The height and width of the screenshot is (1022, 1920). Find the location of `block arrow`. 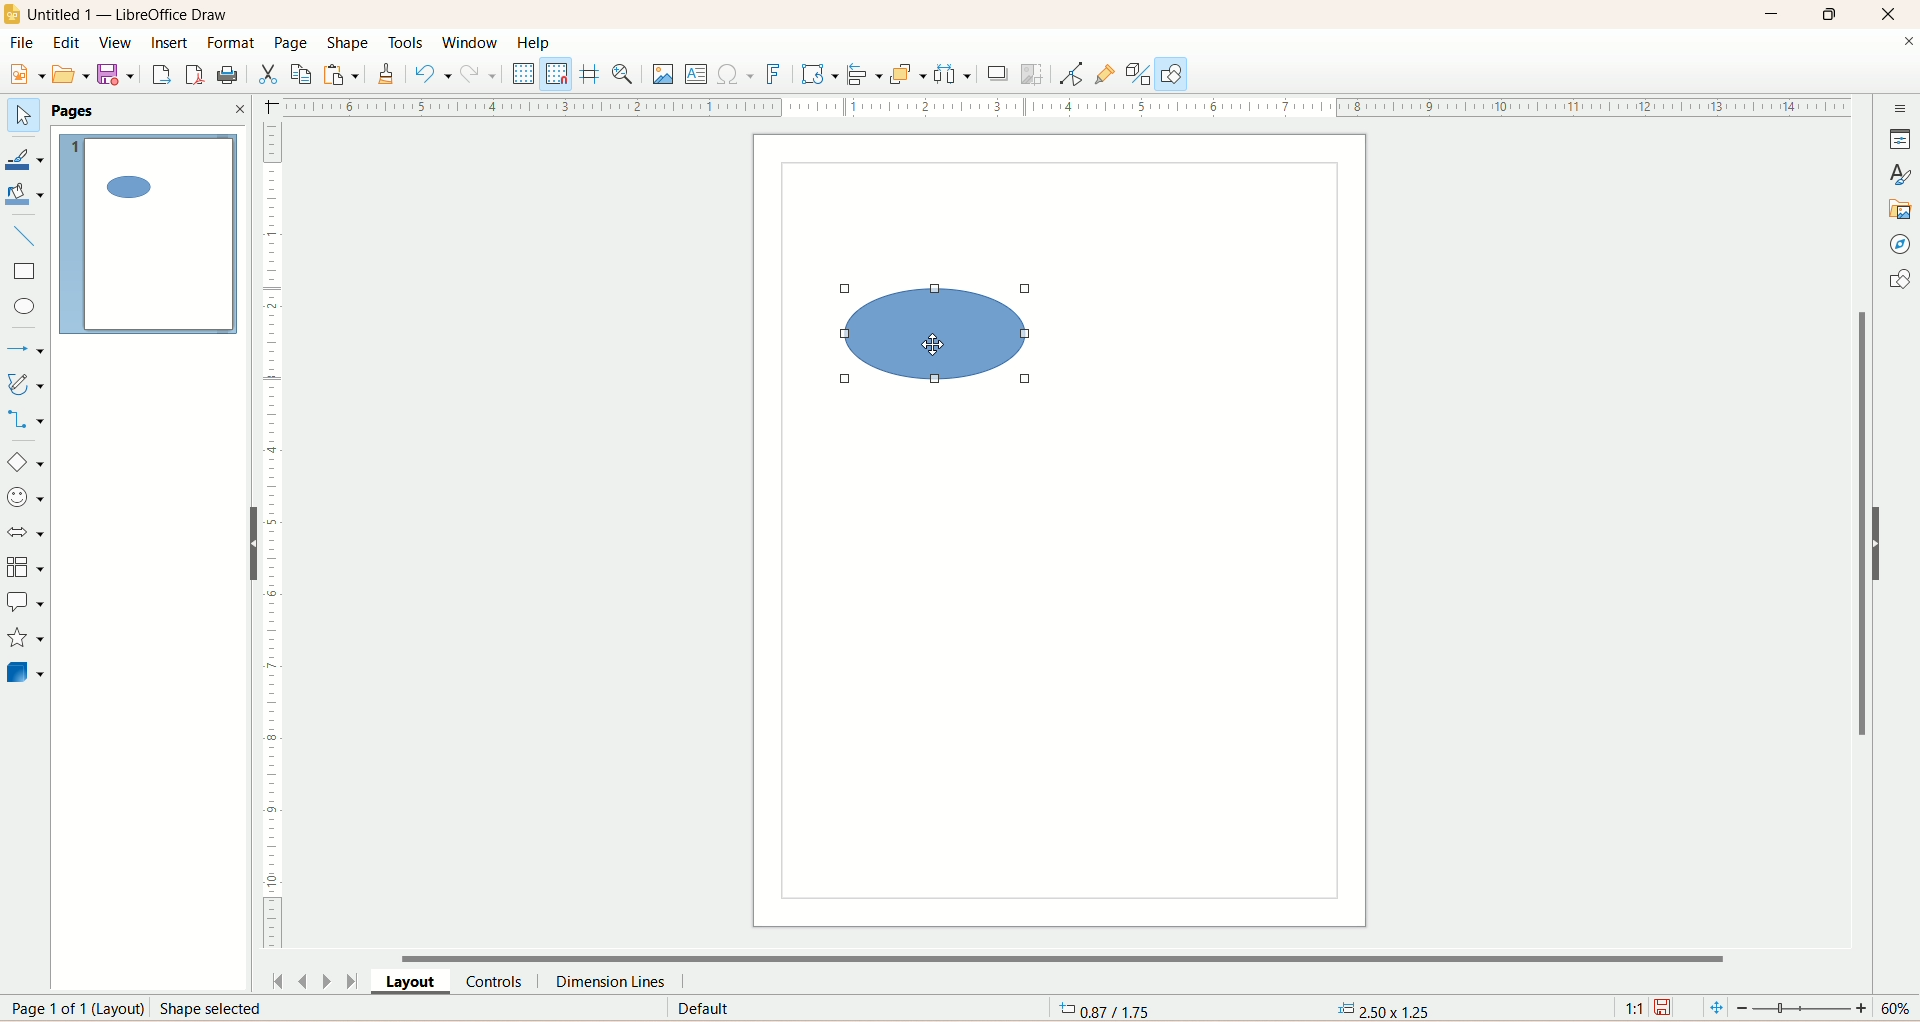

block arrow is located at coordinates (24, 534).